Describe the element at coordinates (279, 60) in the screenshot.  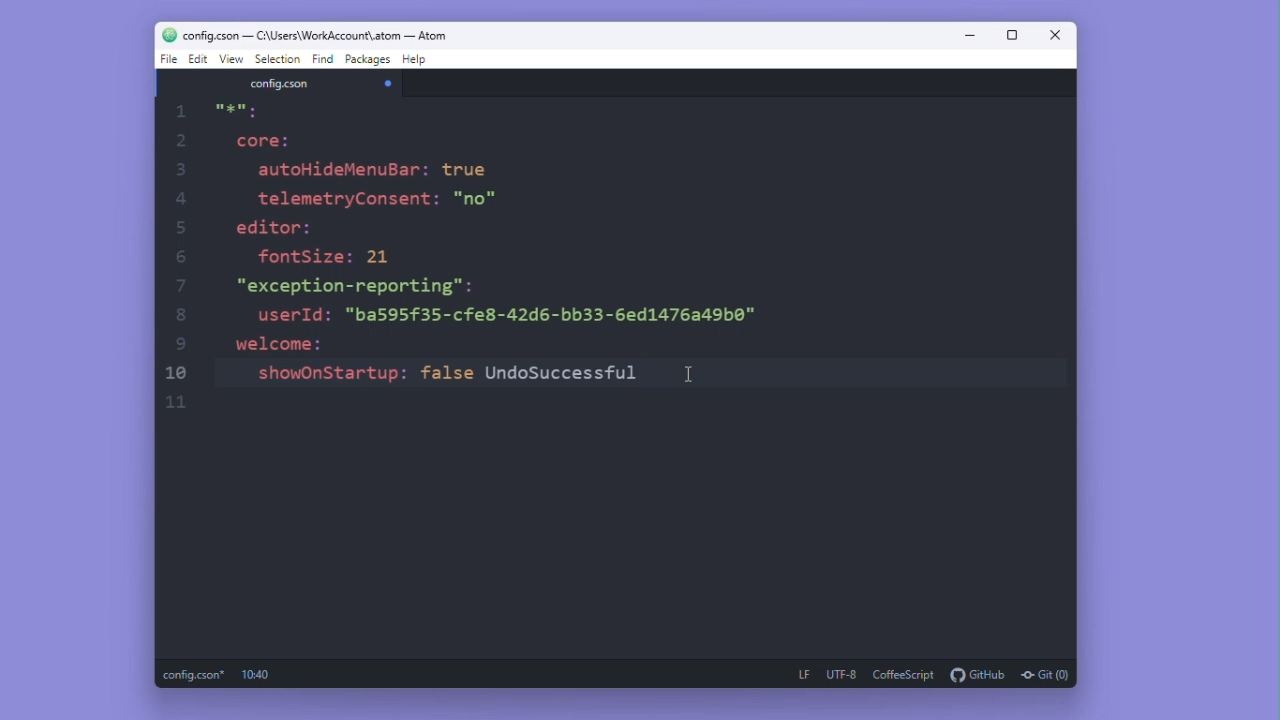
I see `Selection` at that location.